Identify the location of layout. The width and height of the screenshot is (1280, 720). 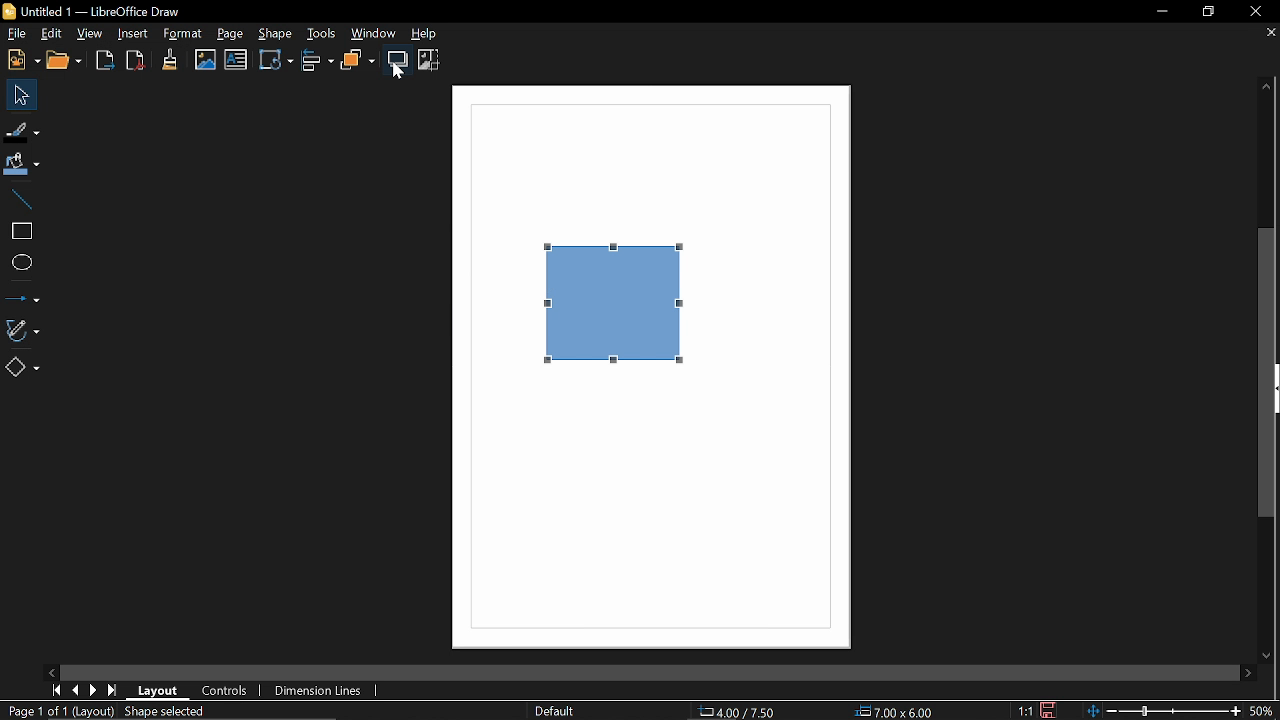
(99, 712).